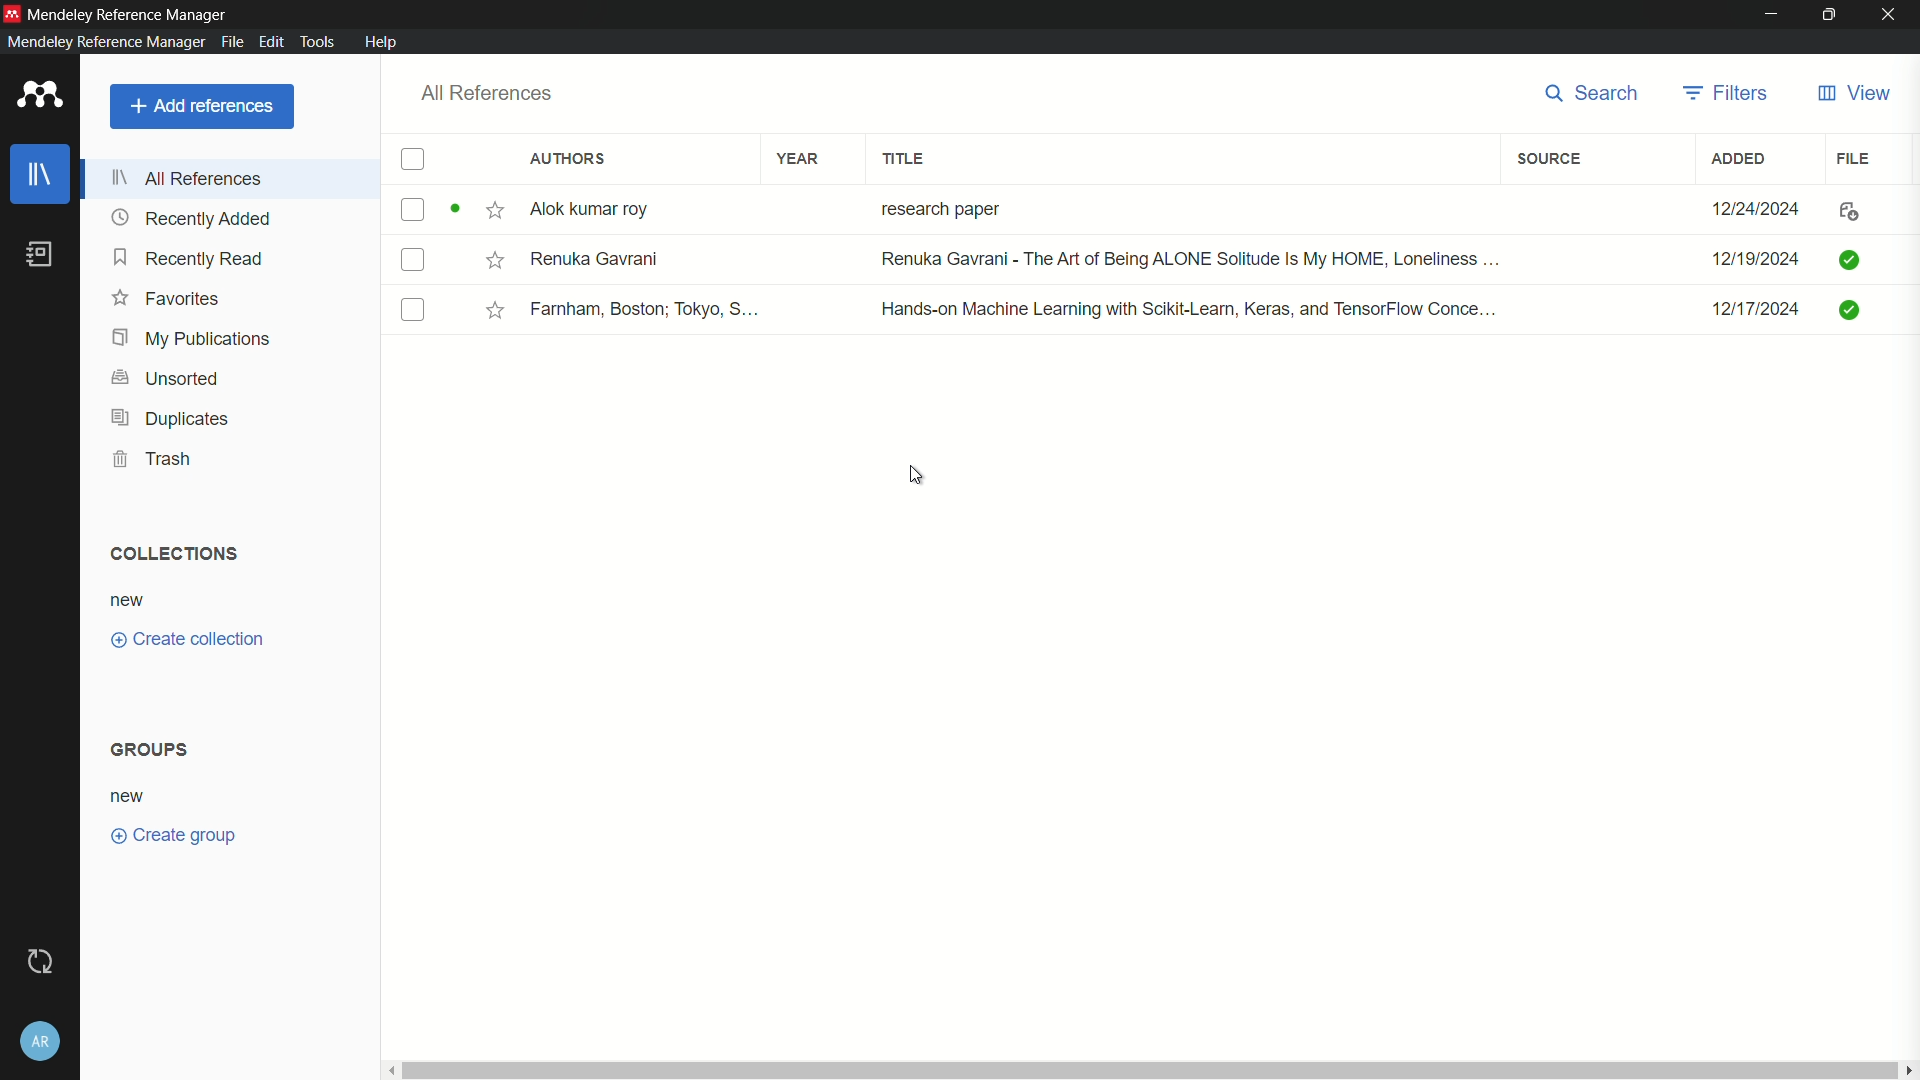 The height and width of the screenshot is (1080, 1920). I want to click on add reference, so click(203, 105).